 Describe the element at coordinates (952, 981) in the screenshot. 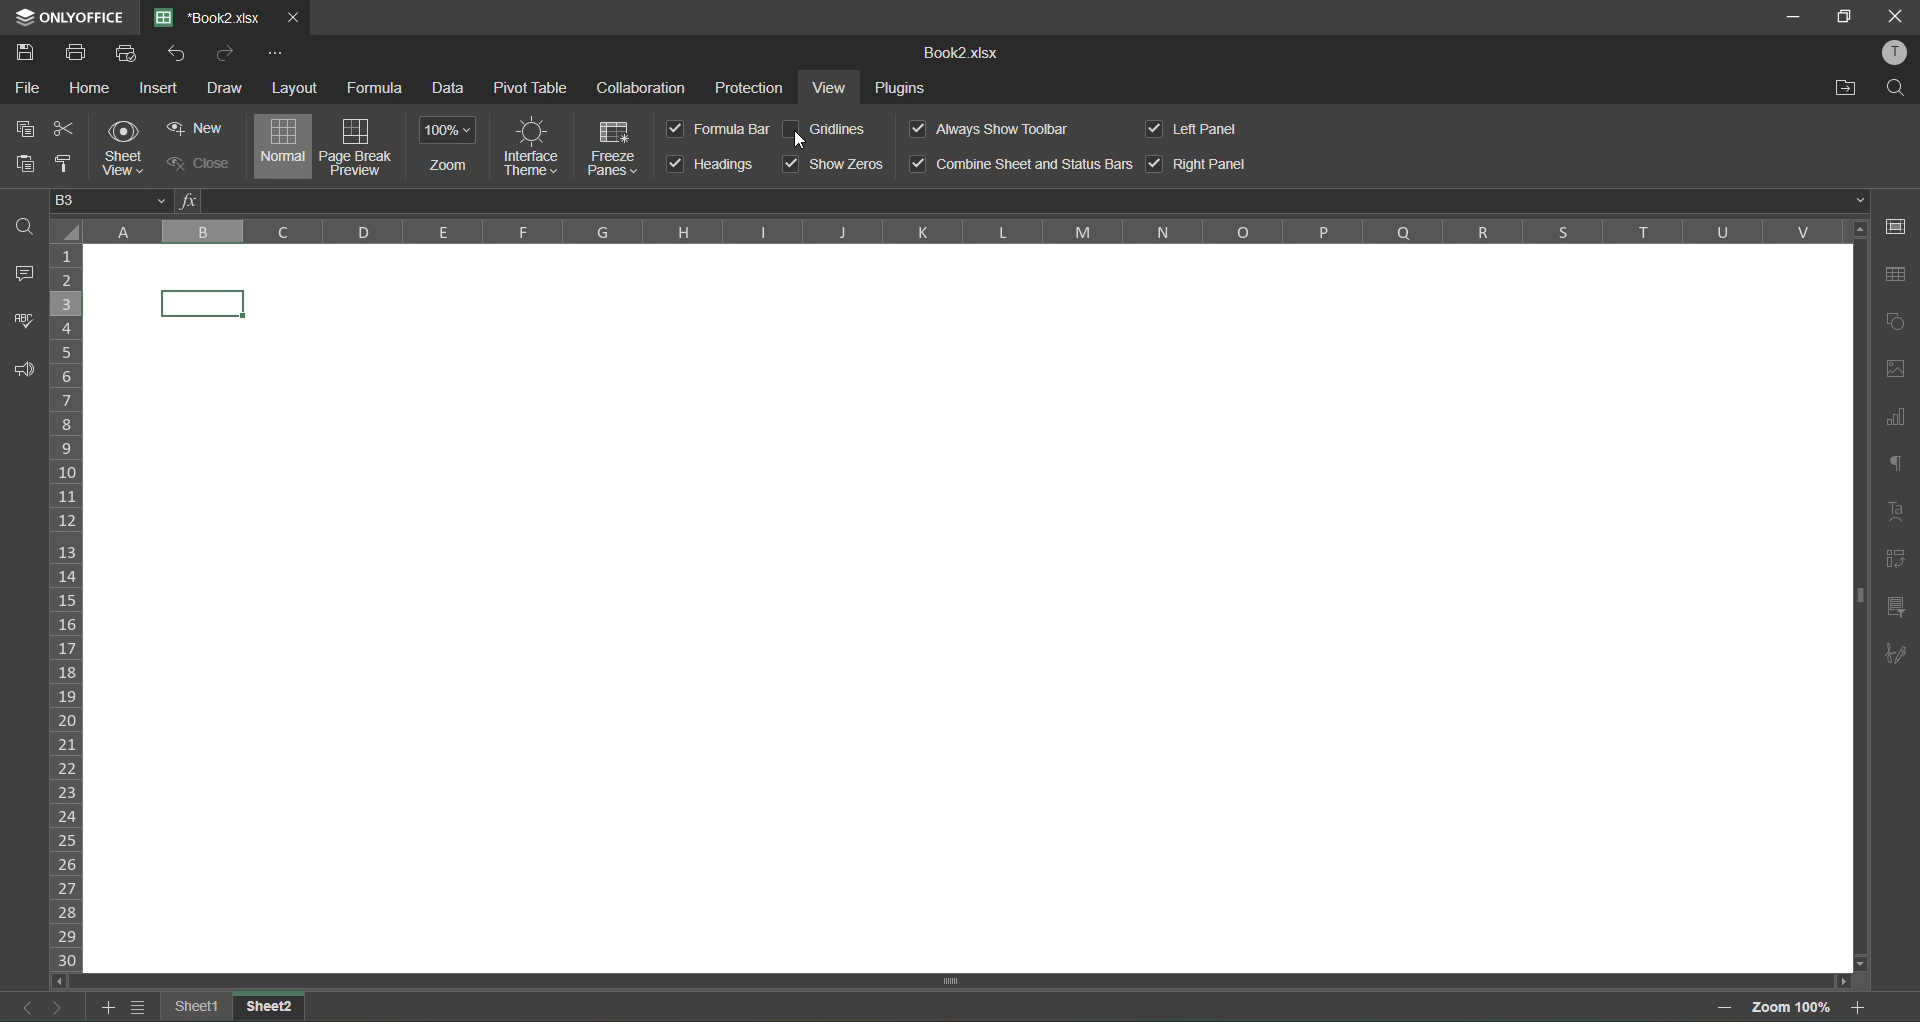

I see `scrollbar` at that location.